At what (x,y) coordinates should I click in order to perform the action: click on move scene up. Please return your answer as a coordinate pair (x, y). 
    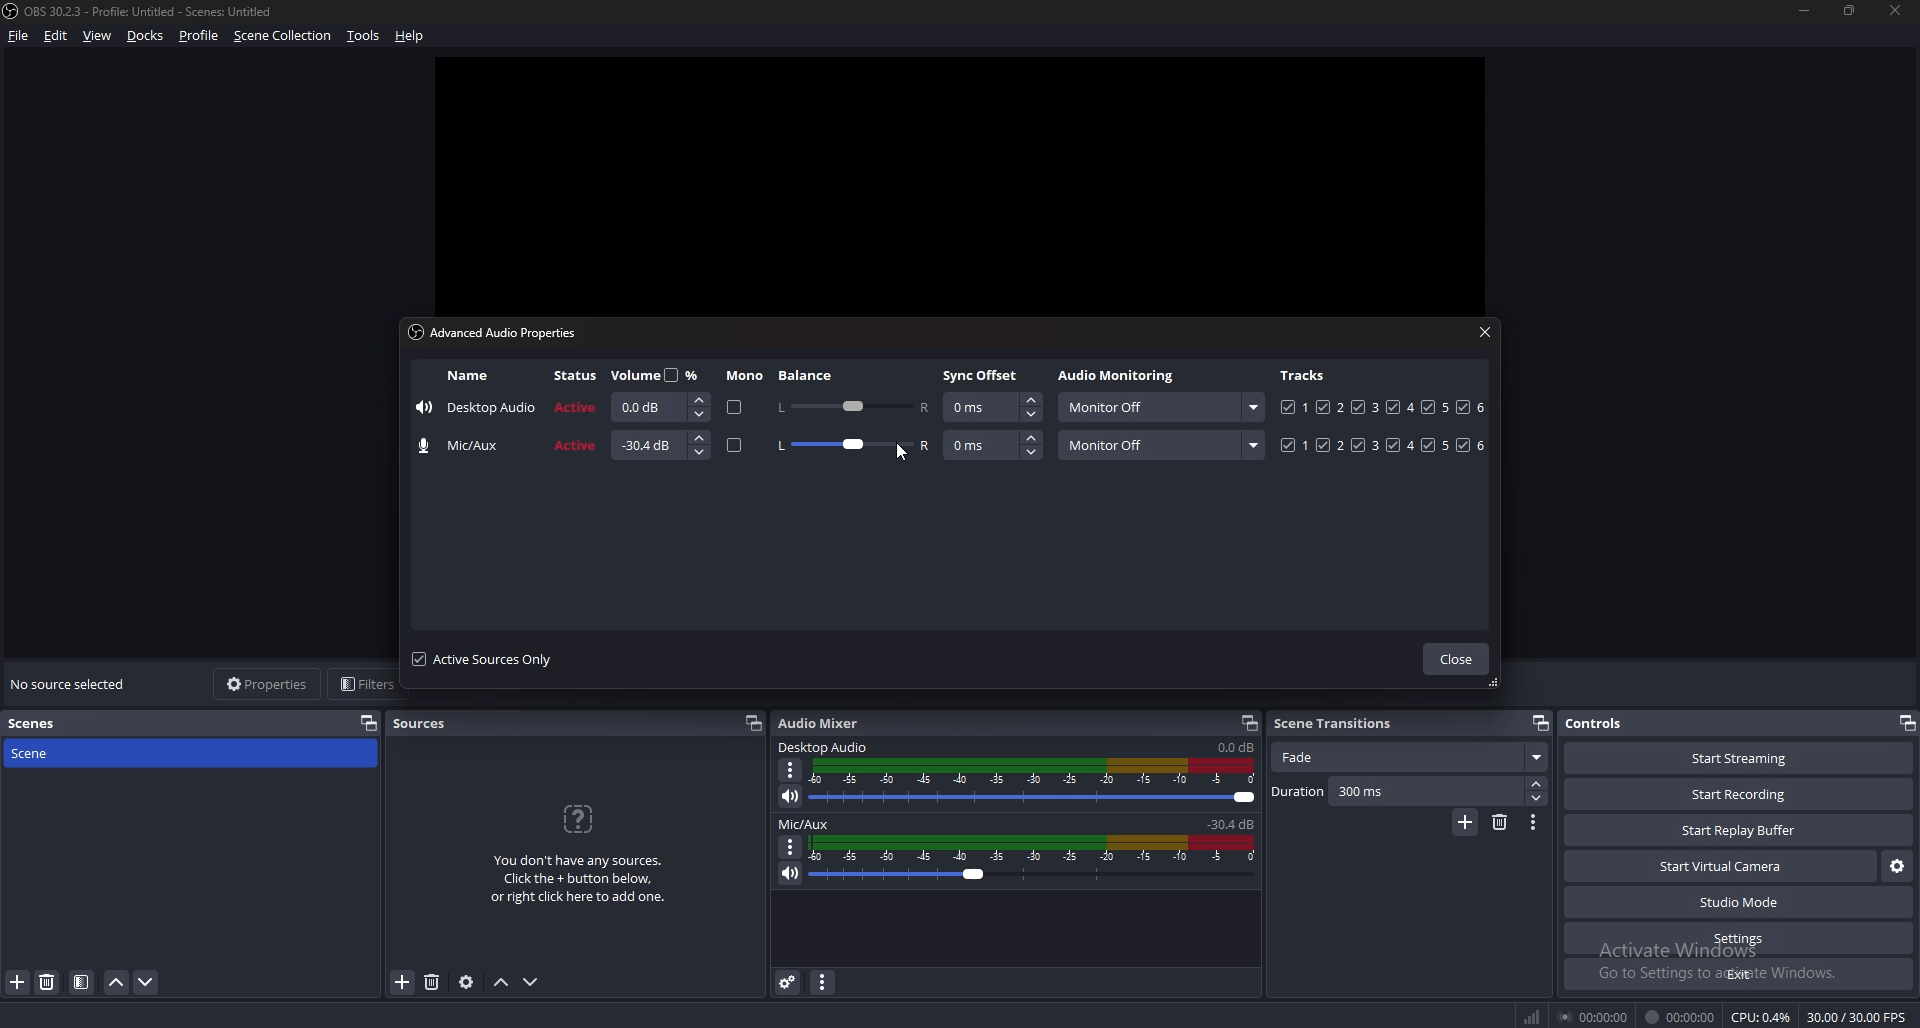
    Looking at the image, I should click on (117, 983).